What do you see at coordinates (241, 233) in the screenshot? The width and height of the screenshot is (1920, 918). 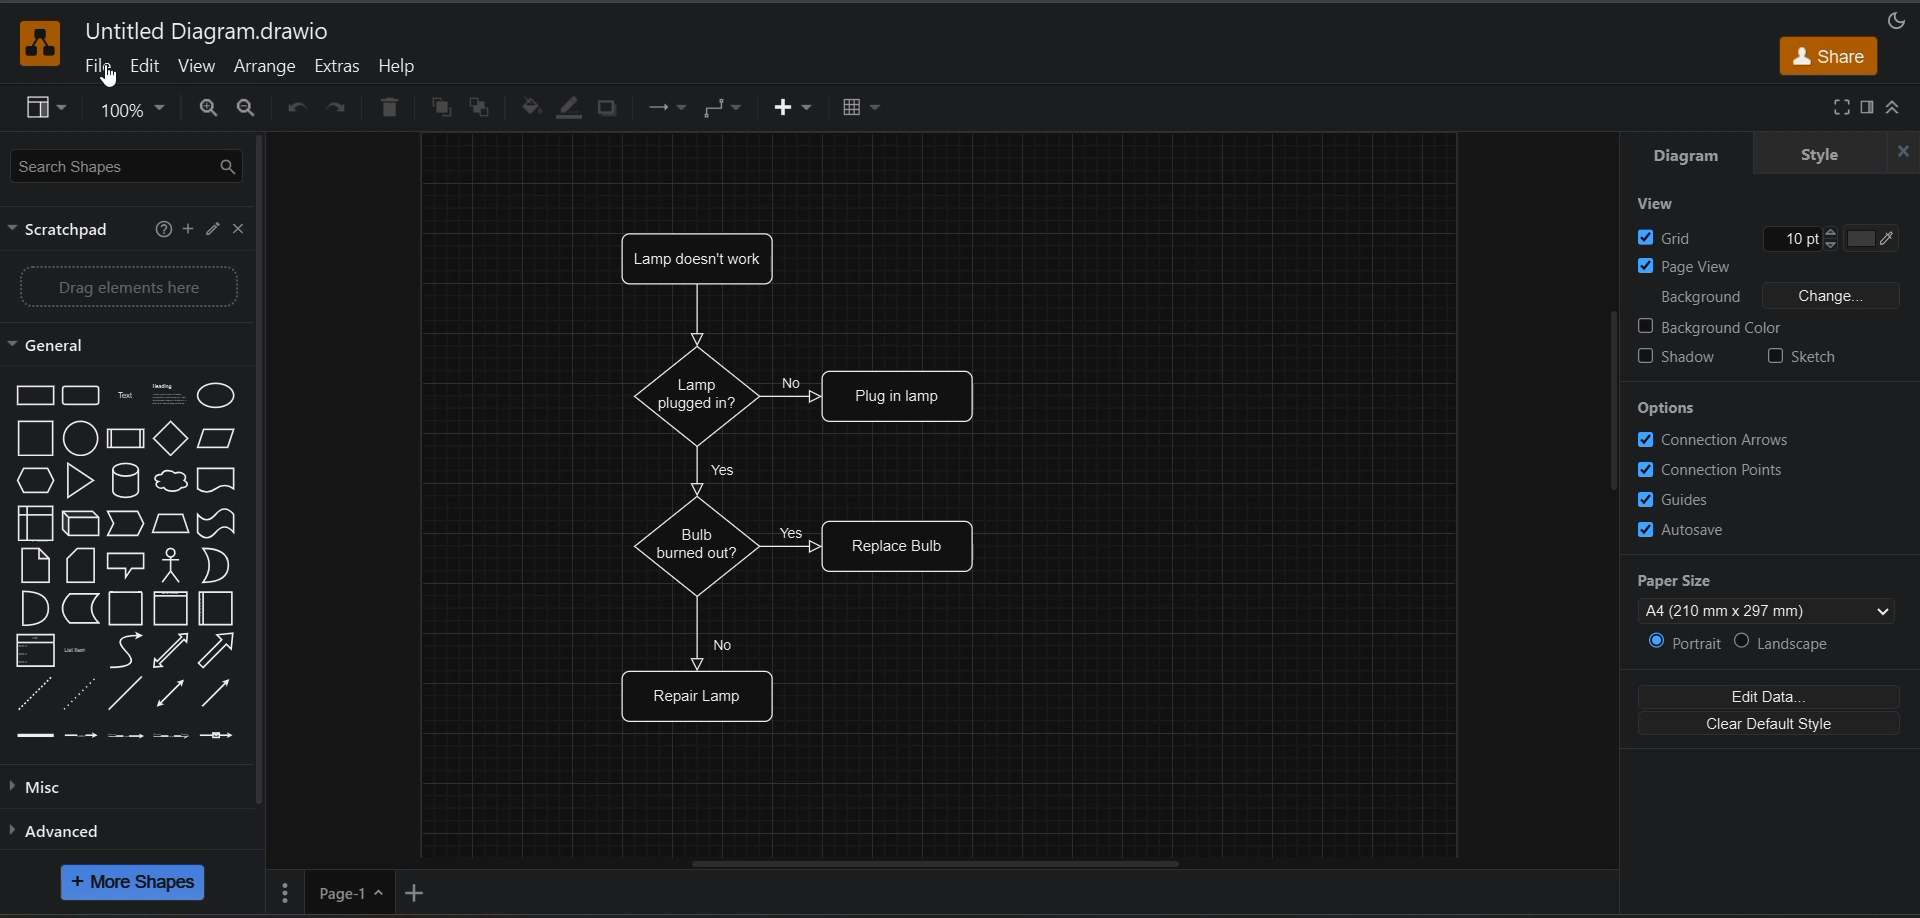 I see `close` at bounding box center [241, 233].